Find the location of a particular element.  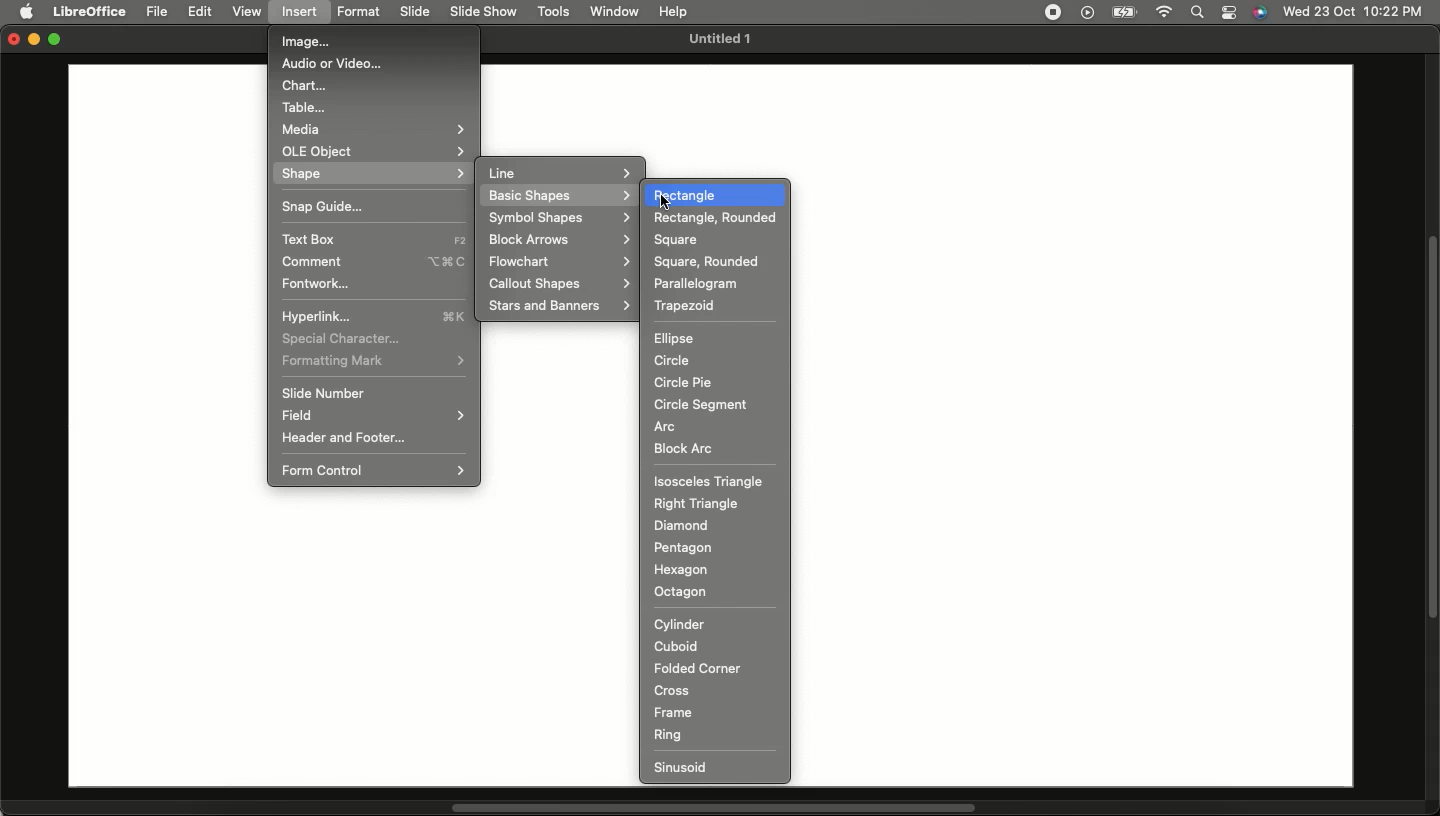

Square is located at coordinates (678, 241).